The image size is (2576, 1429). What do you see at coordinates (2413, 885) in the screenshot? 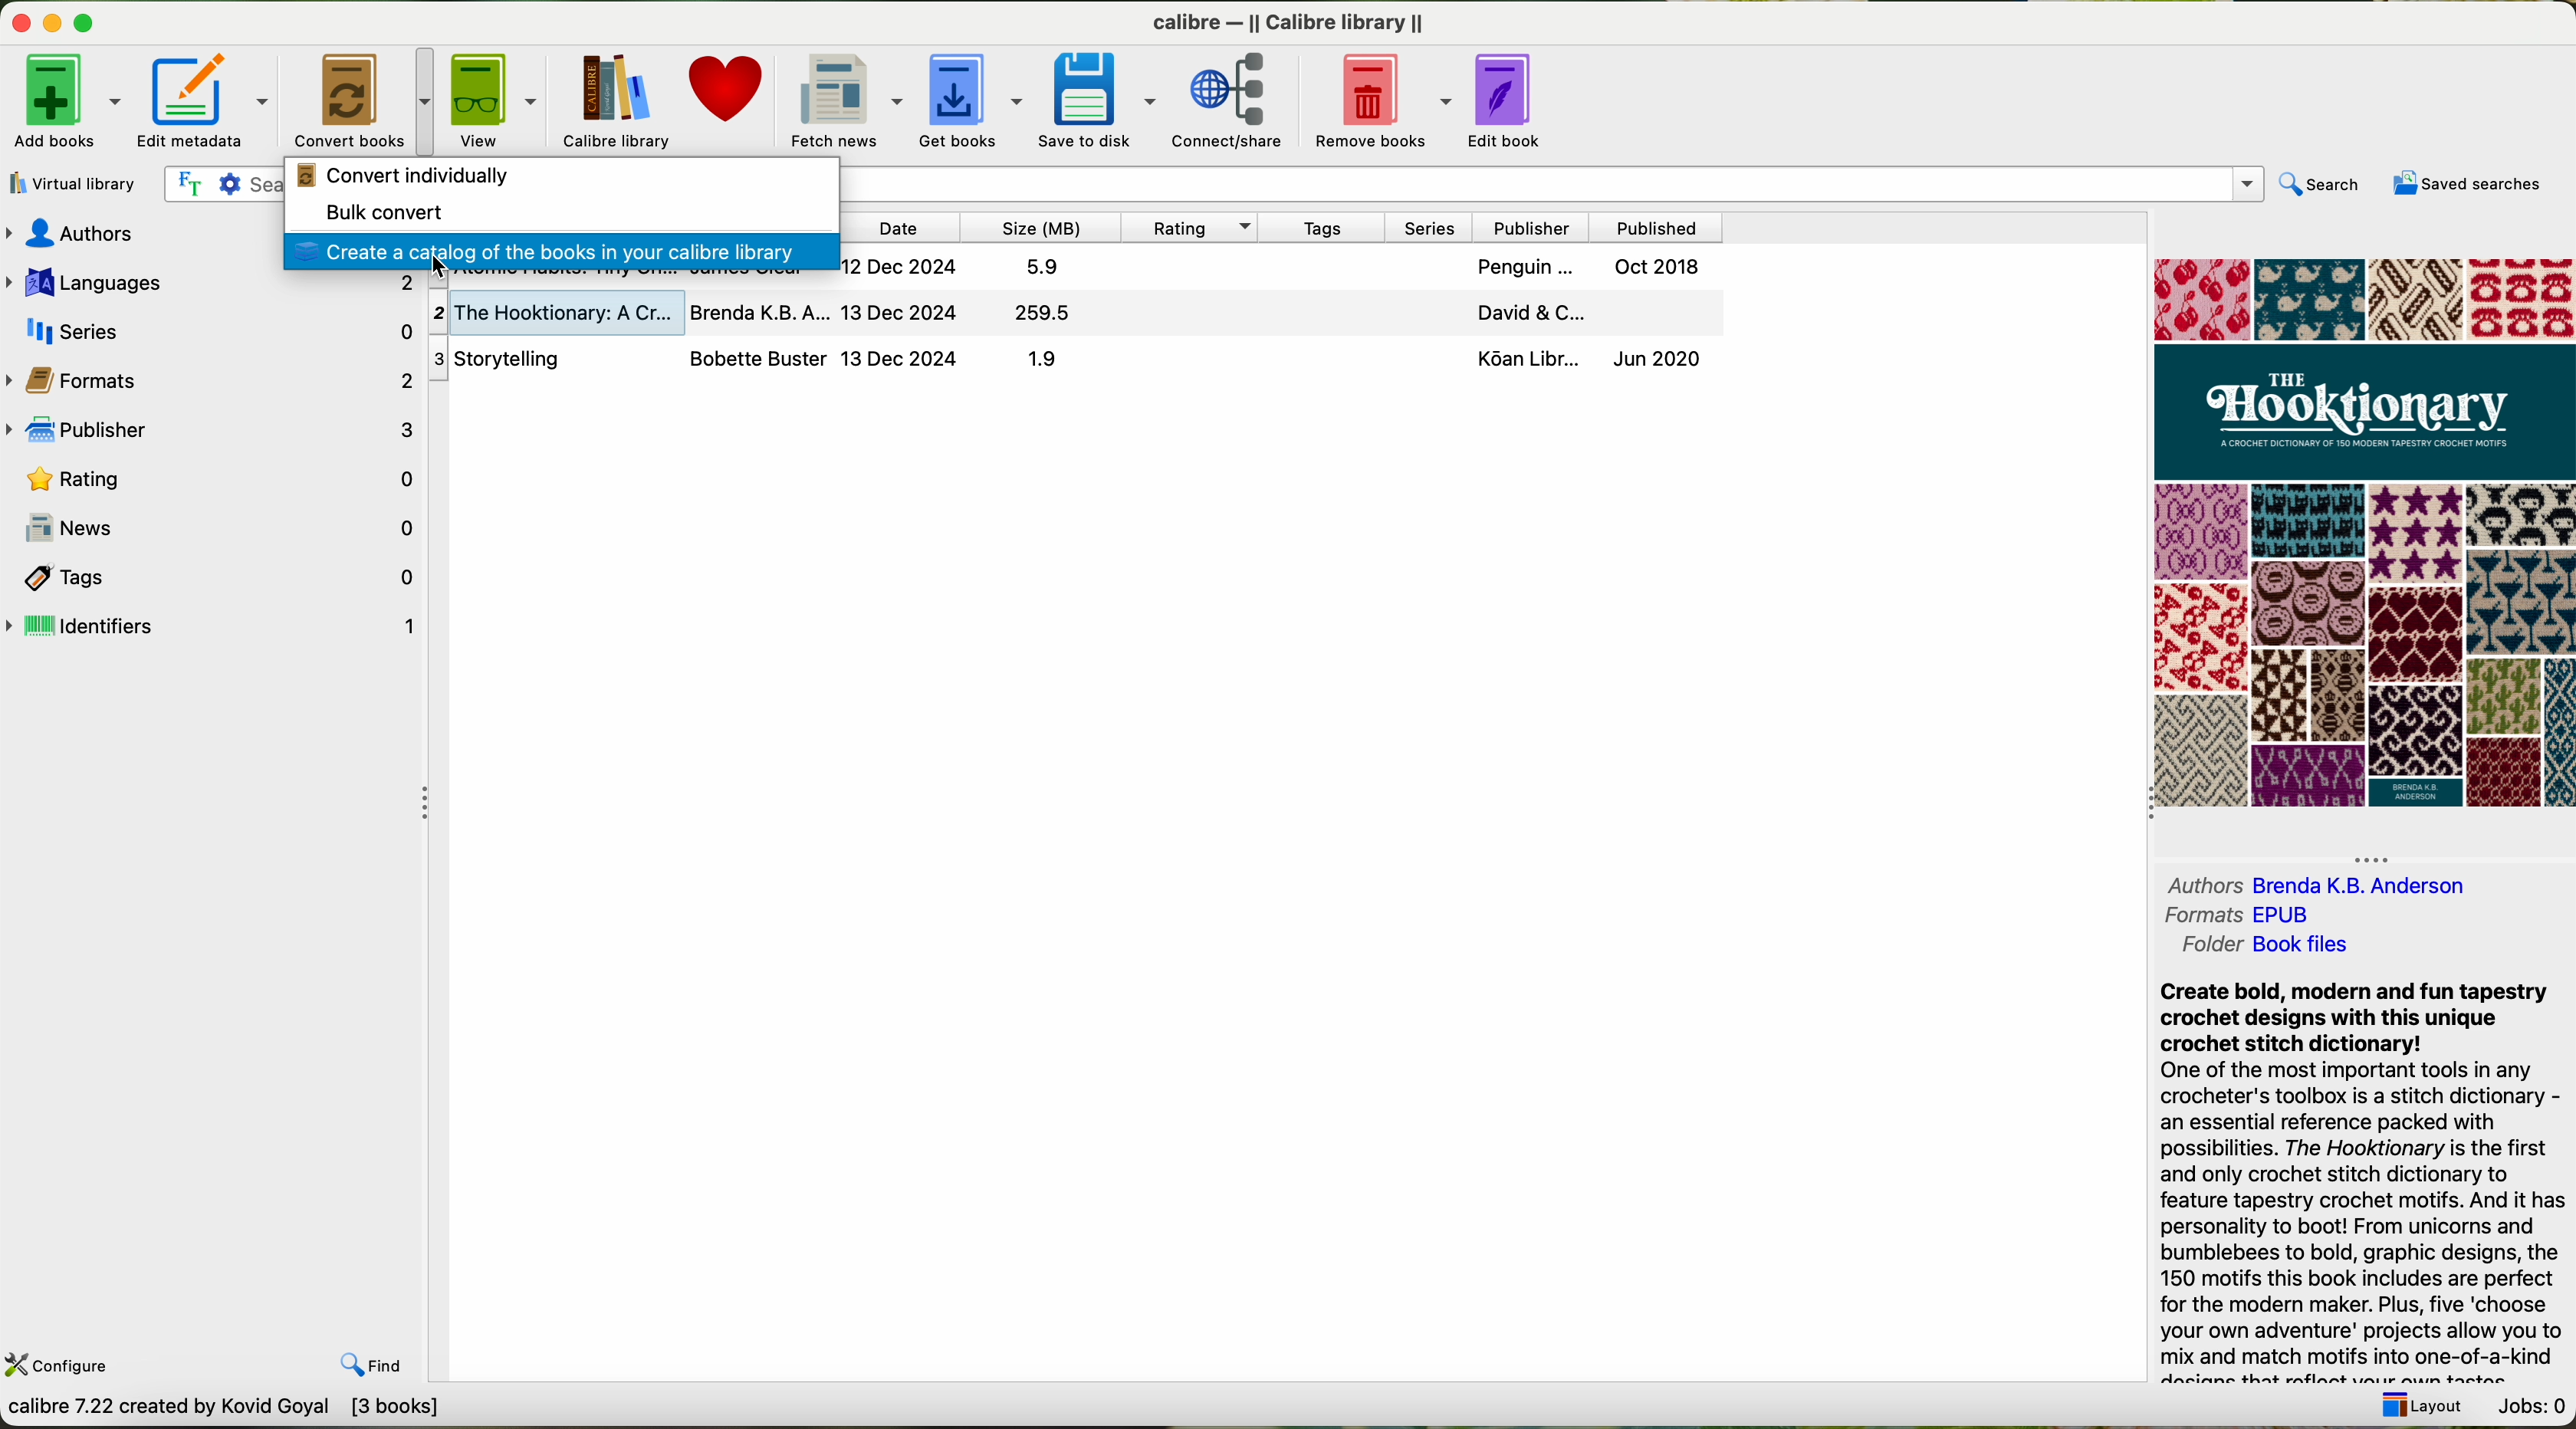
I see `Brenda K.B Anderson` at bounding box center [2413, 885].